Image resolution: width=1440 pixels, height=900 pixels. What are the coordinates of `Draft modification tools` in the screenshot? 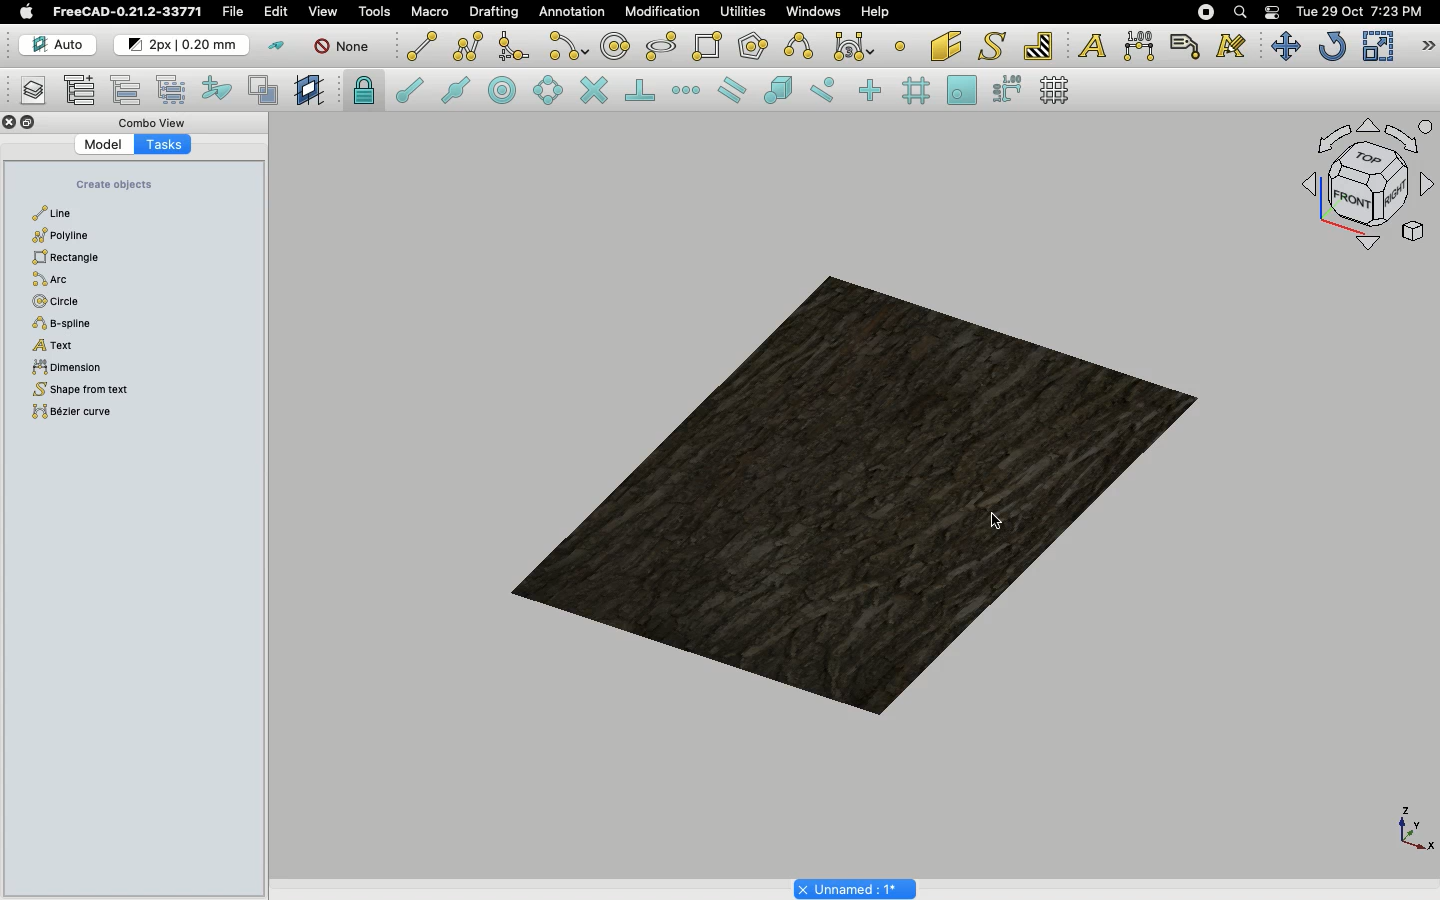 It's located at (1428, 46).